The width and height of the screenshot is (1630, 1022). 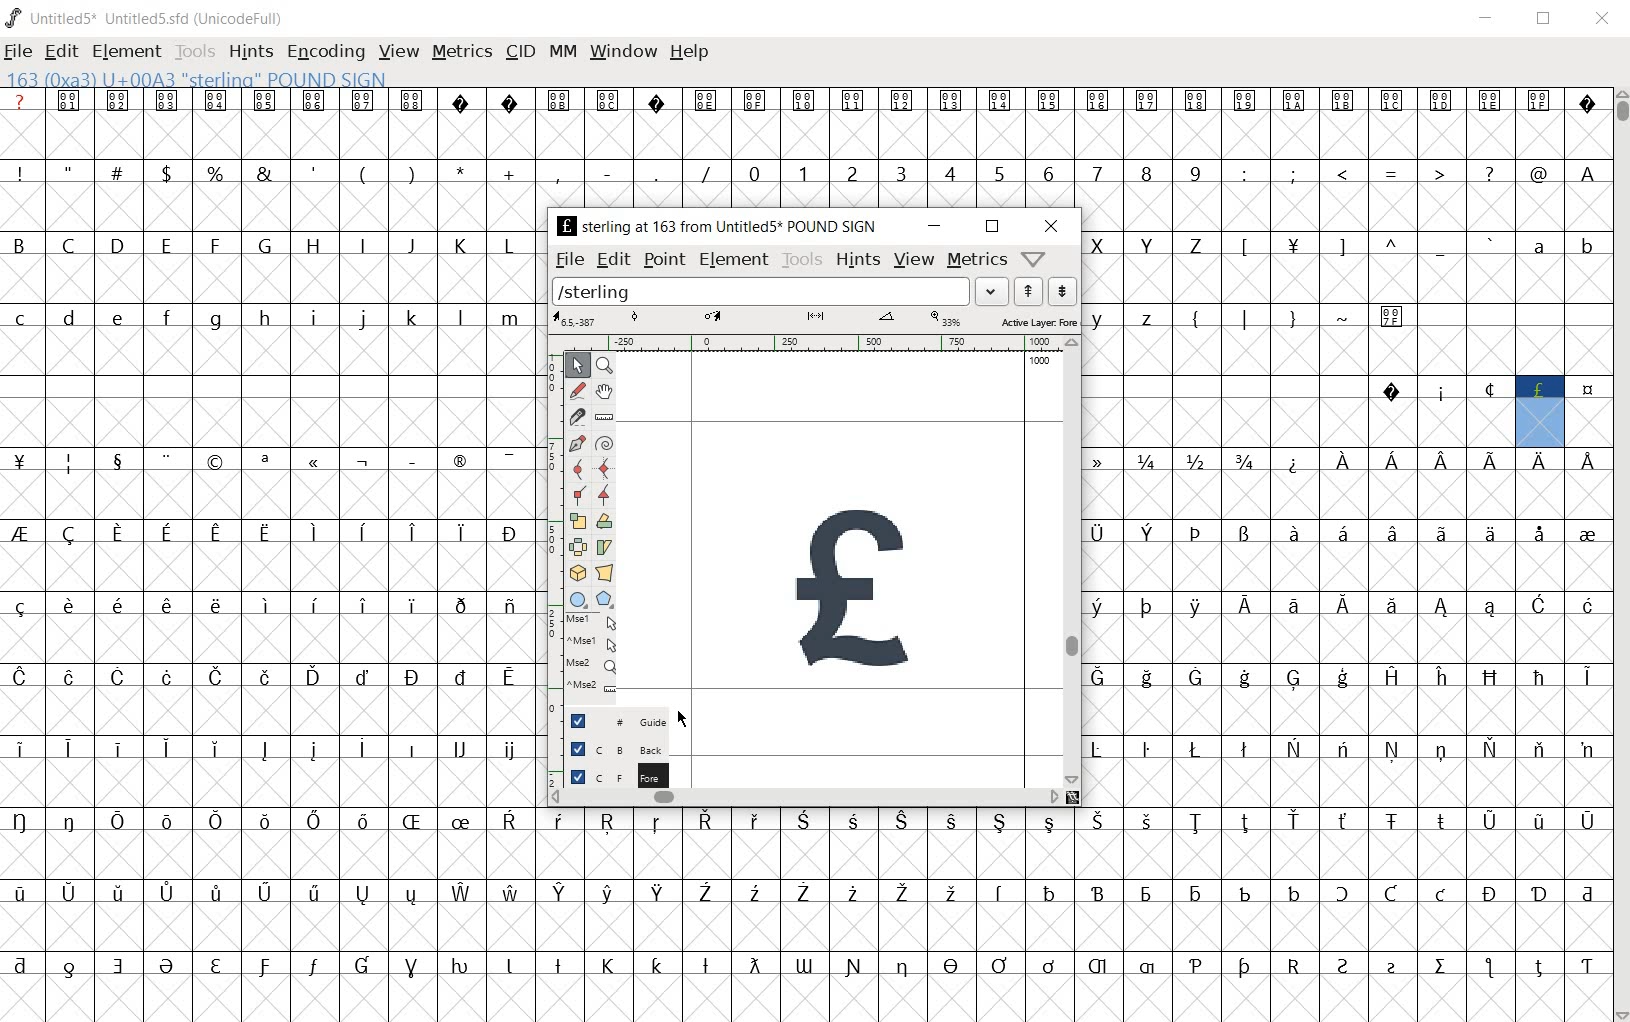 What do you see at coordinates (1098, 893) in the screenshot?
I see `Symbol` at bounding box center [1098, 893].